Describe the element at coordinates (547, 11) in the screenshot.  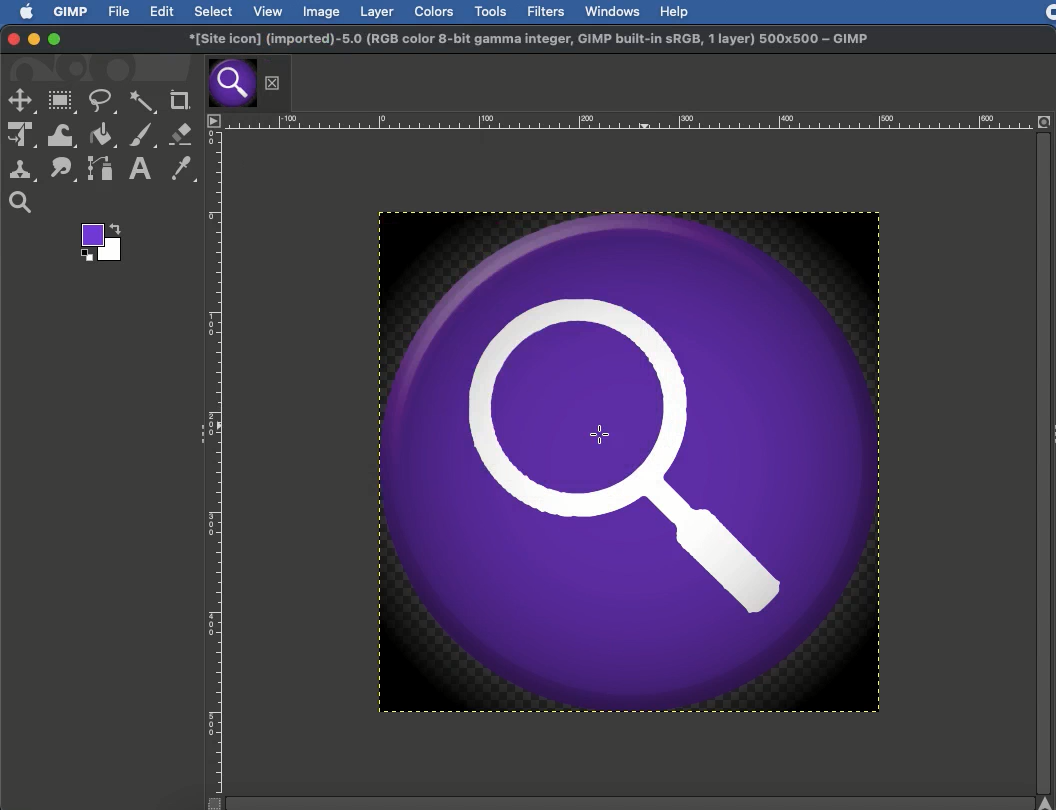
I see `Filters` at that location.